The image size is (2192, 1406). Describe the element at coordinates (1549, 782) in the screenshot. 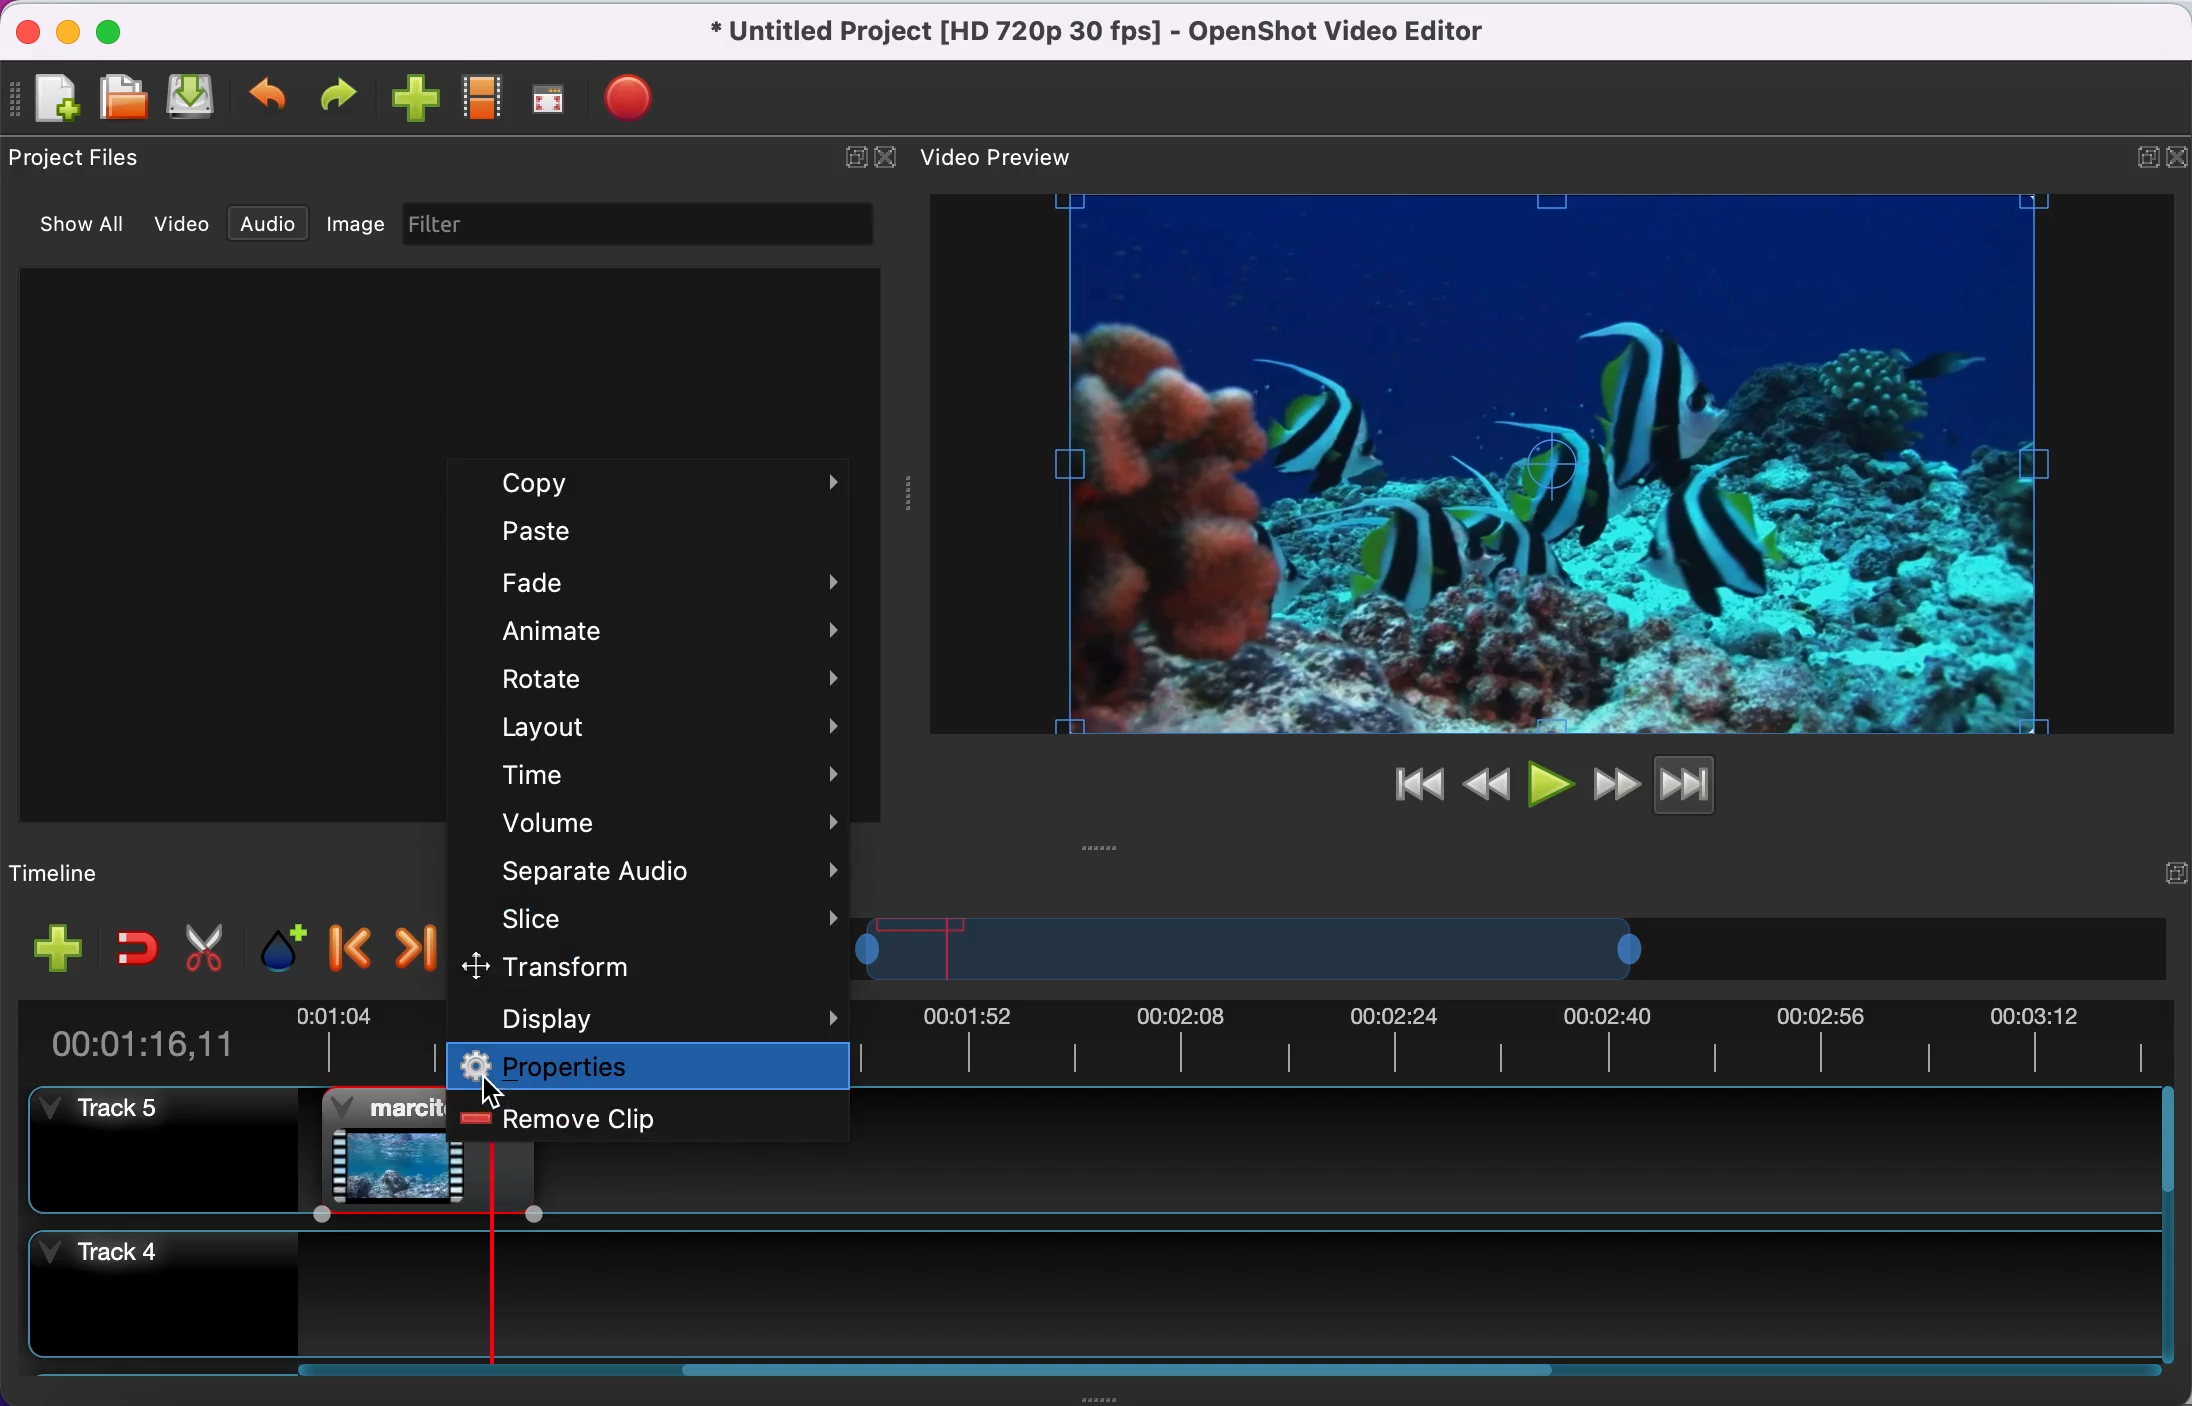

I see `play` at that location.